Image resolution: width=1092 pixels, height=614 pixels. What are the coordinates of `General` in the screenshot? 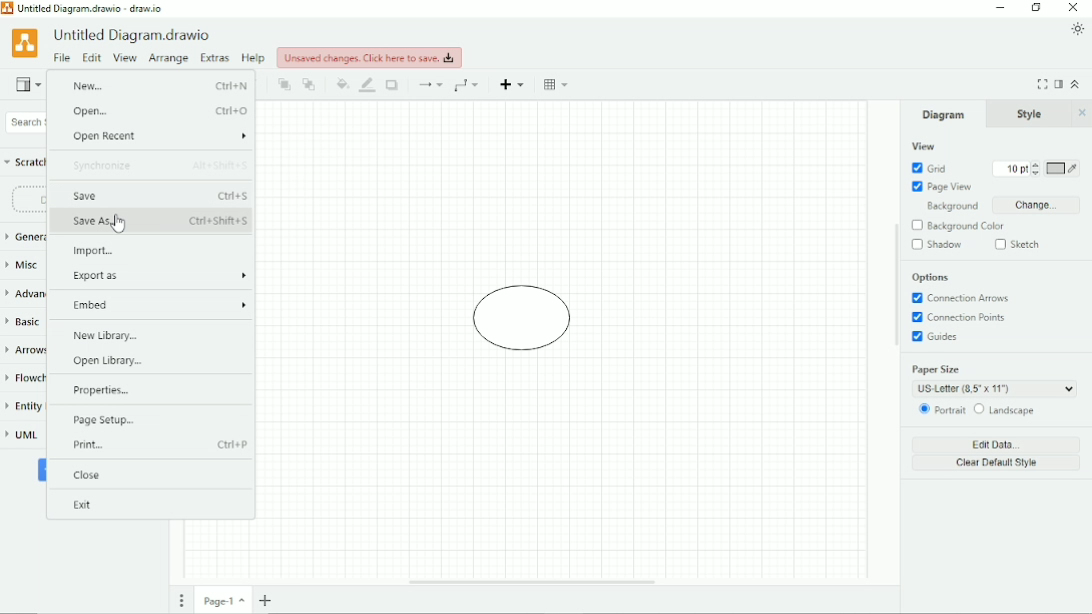 It's located at (24, 237).